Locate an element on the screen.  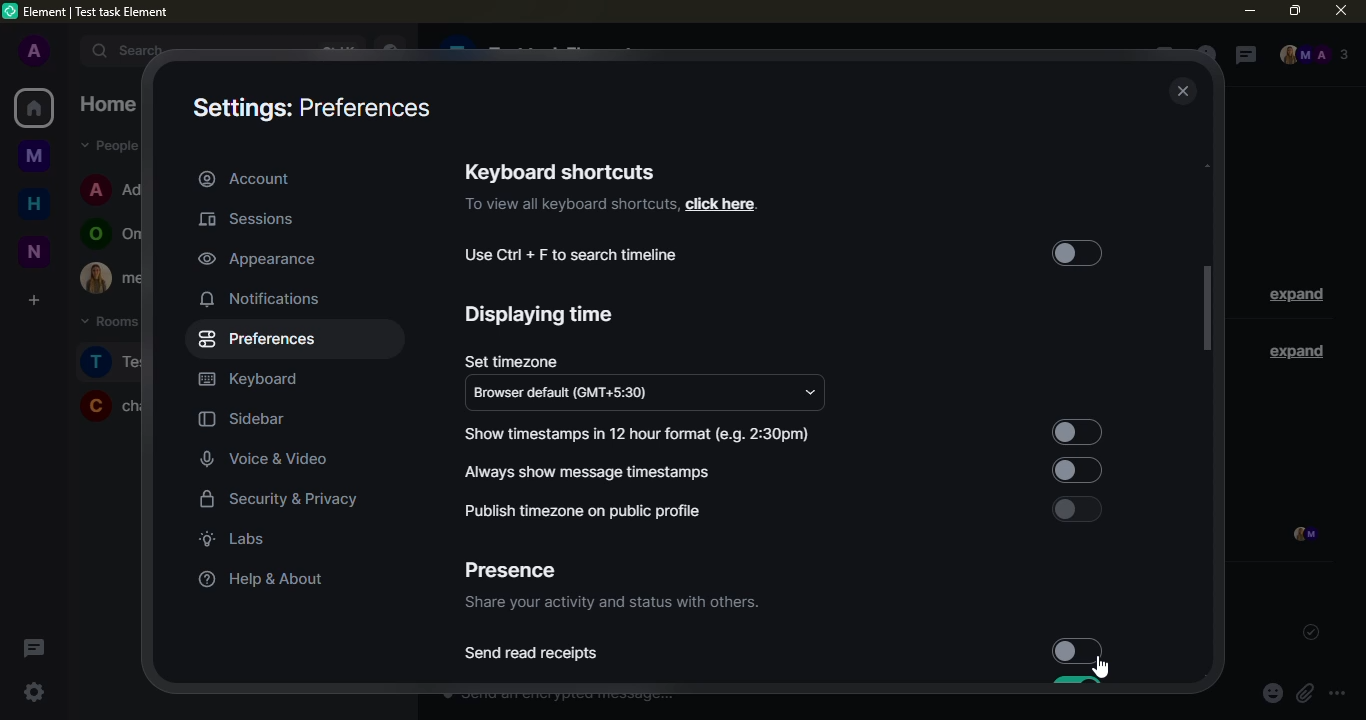
create a space is located at coordinates (32, 299).